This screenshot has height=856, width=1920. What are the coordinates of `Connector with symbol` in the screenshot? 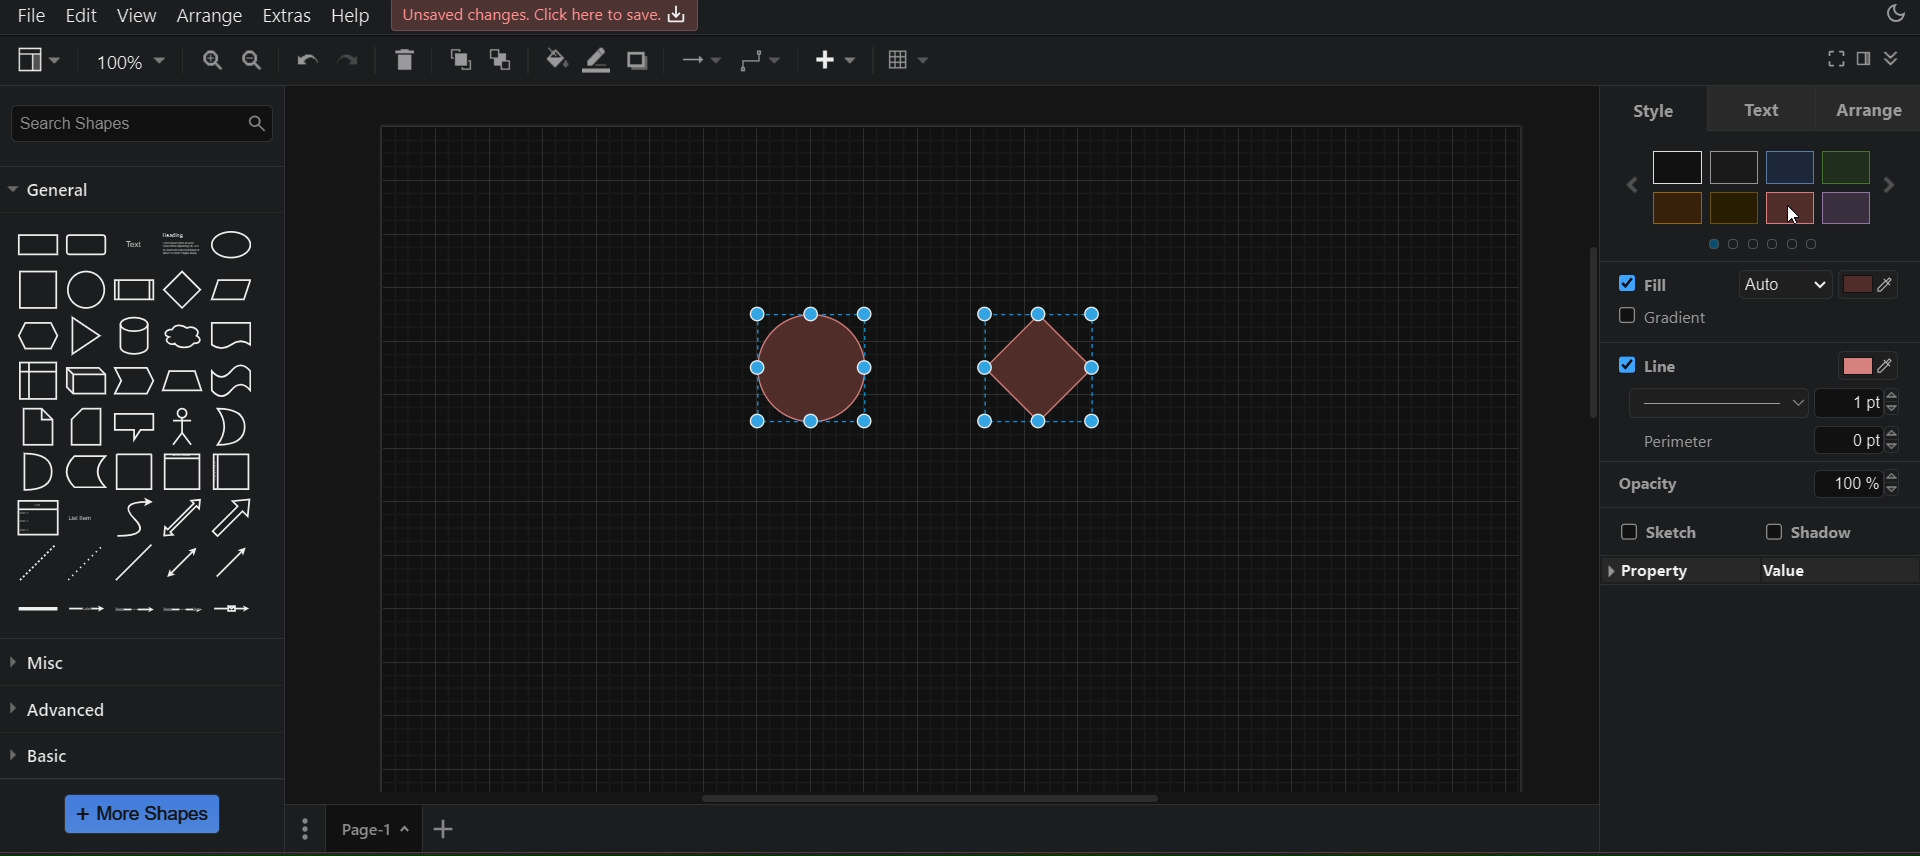 It's located at (237, 610).